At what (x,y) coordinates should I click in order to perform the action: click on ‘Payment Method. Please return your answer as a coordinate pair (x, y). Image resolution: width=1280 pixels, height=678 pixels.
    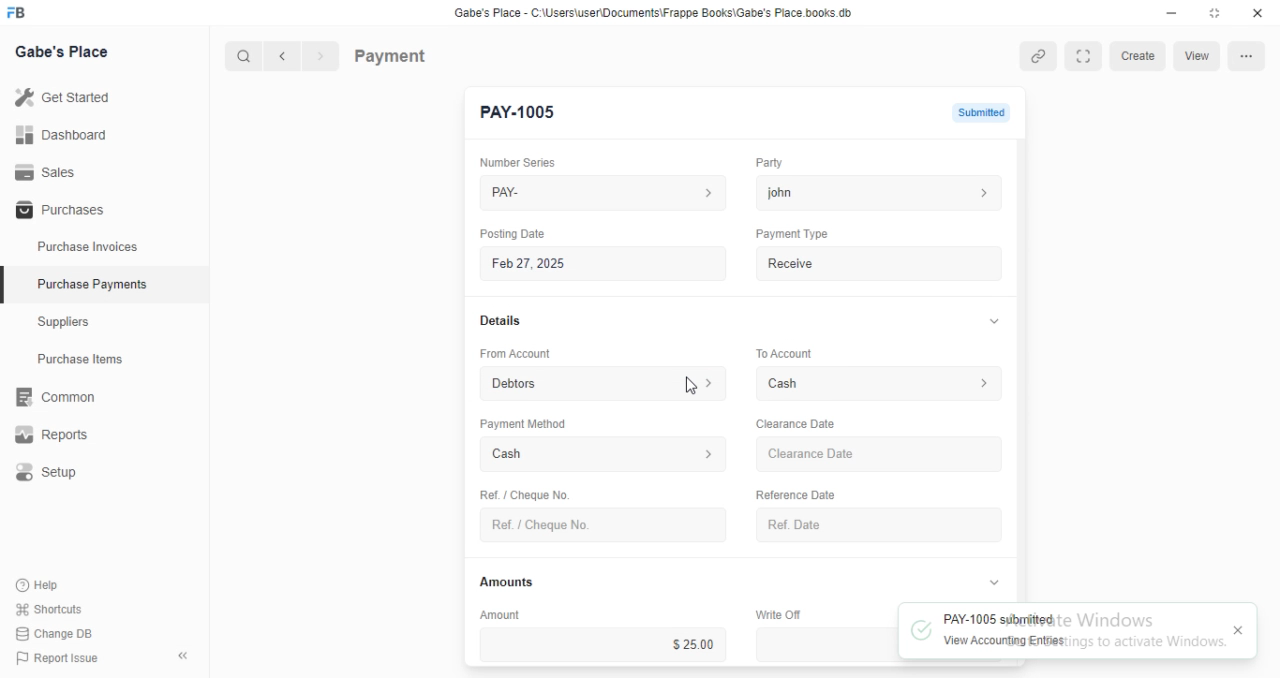
    Looking at the image, I should click on (522, 423).